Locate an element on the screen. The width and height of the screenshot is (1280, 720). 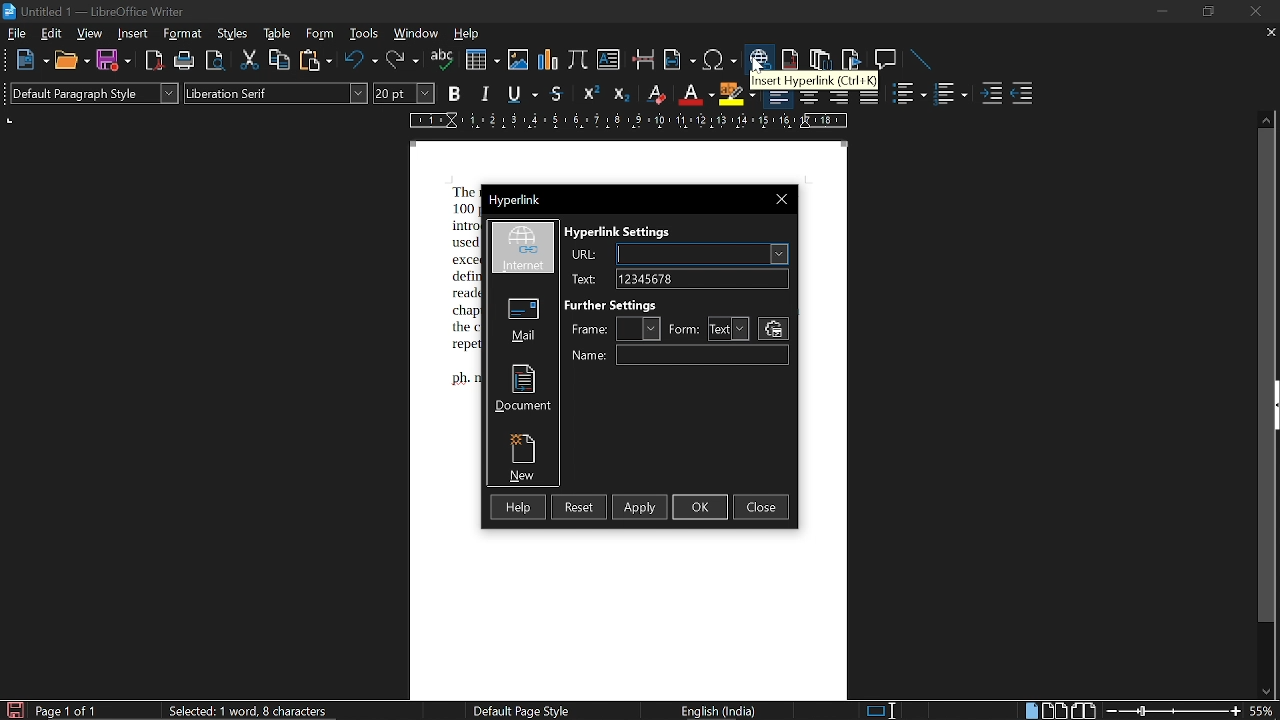
reset is located at coordinates (578, 507).